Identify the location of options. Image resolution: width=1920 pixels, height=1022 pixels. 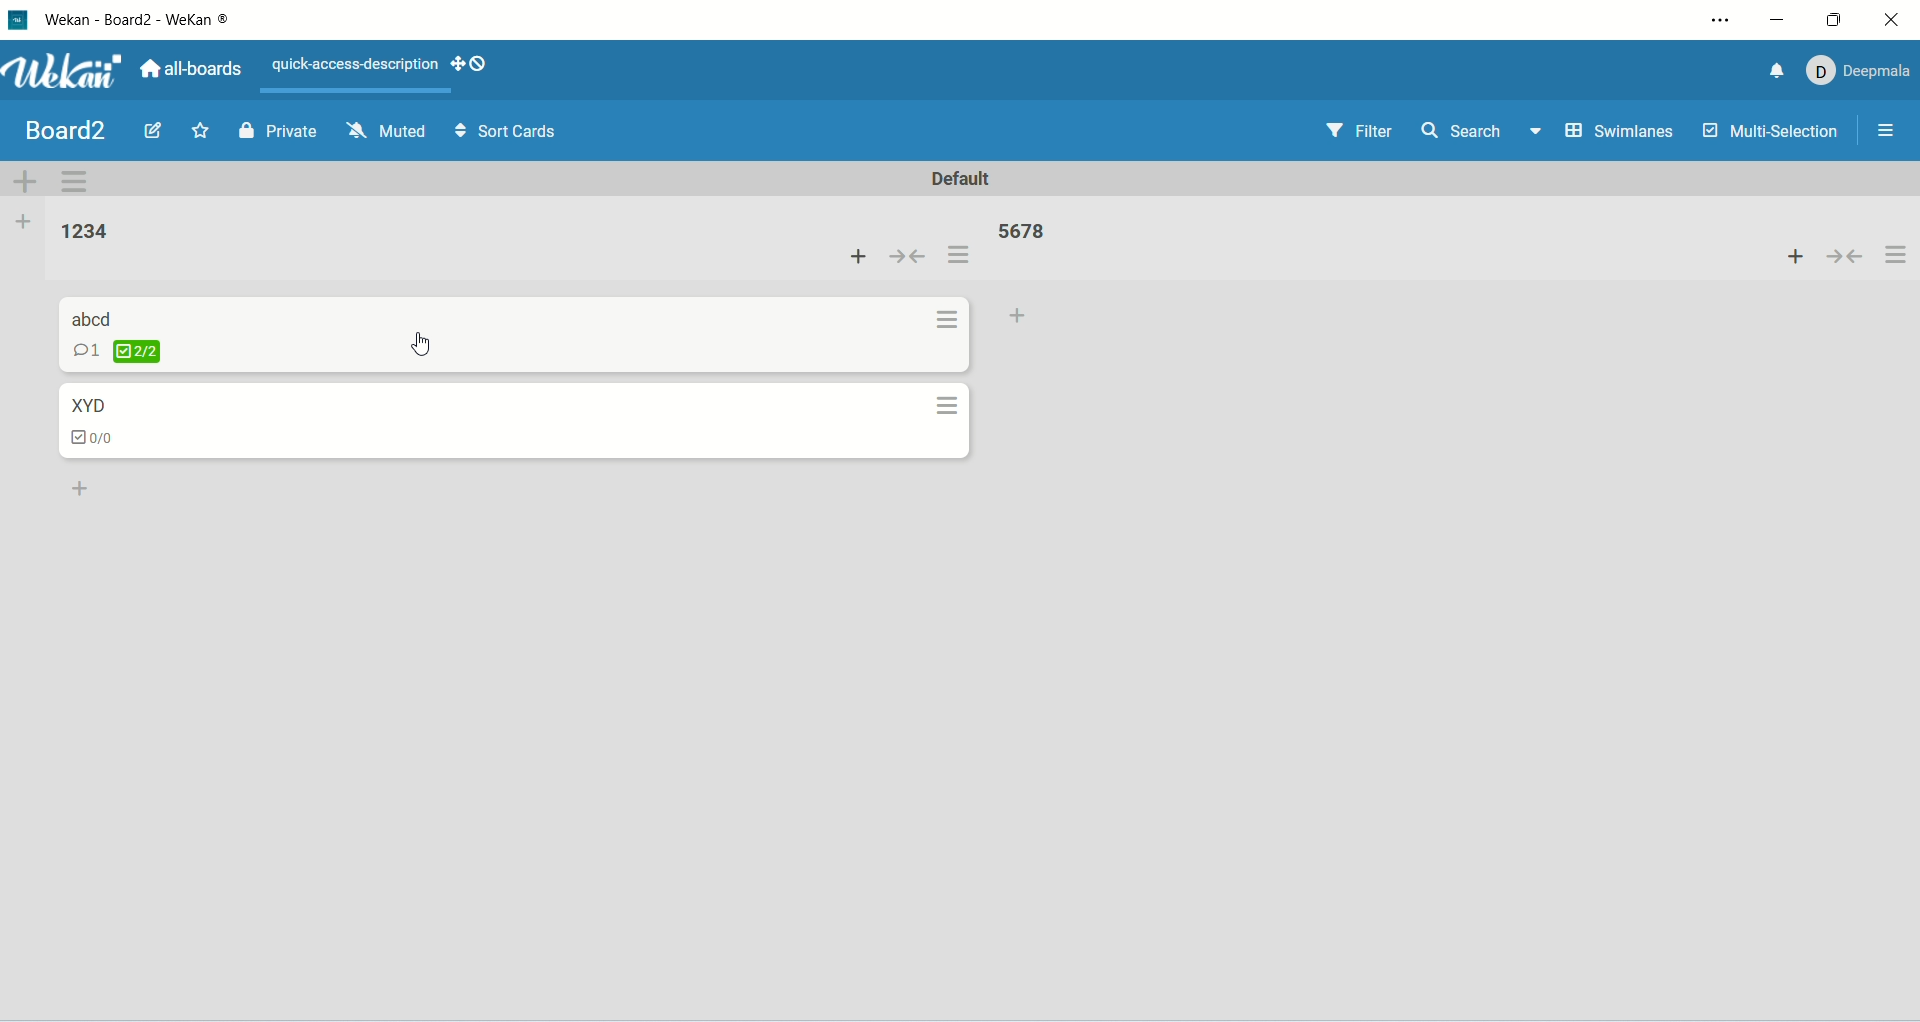
(1892, 128).